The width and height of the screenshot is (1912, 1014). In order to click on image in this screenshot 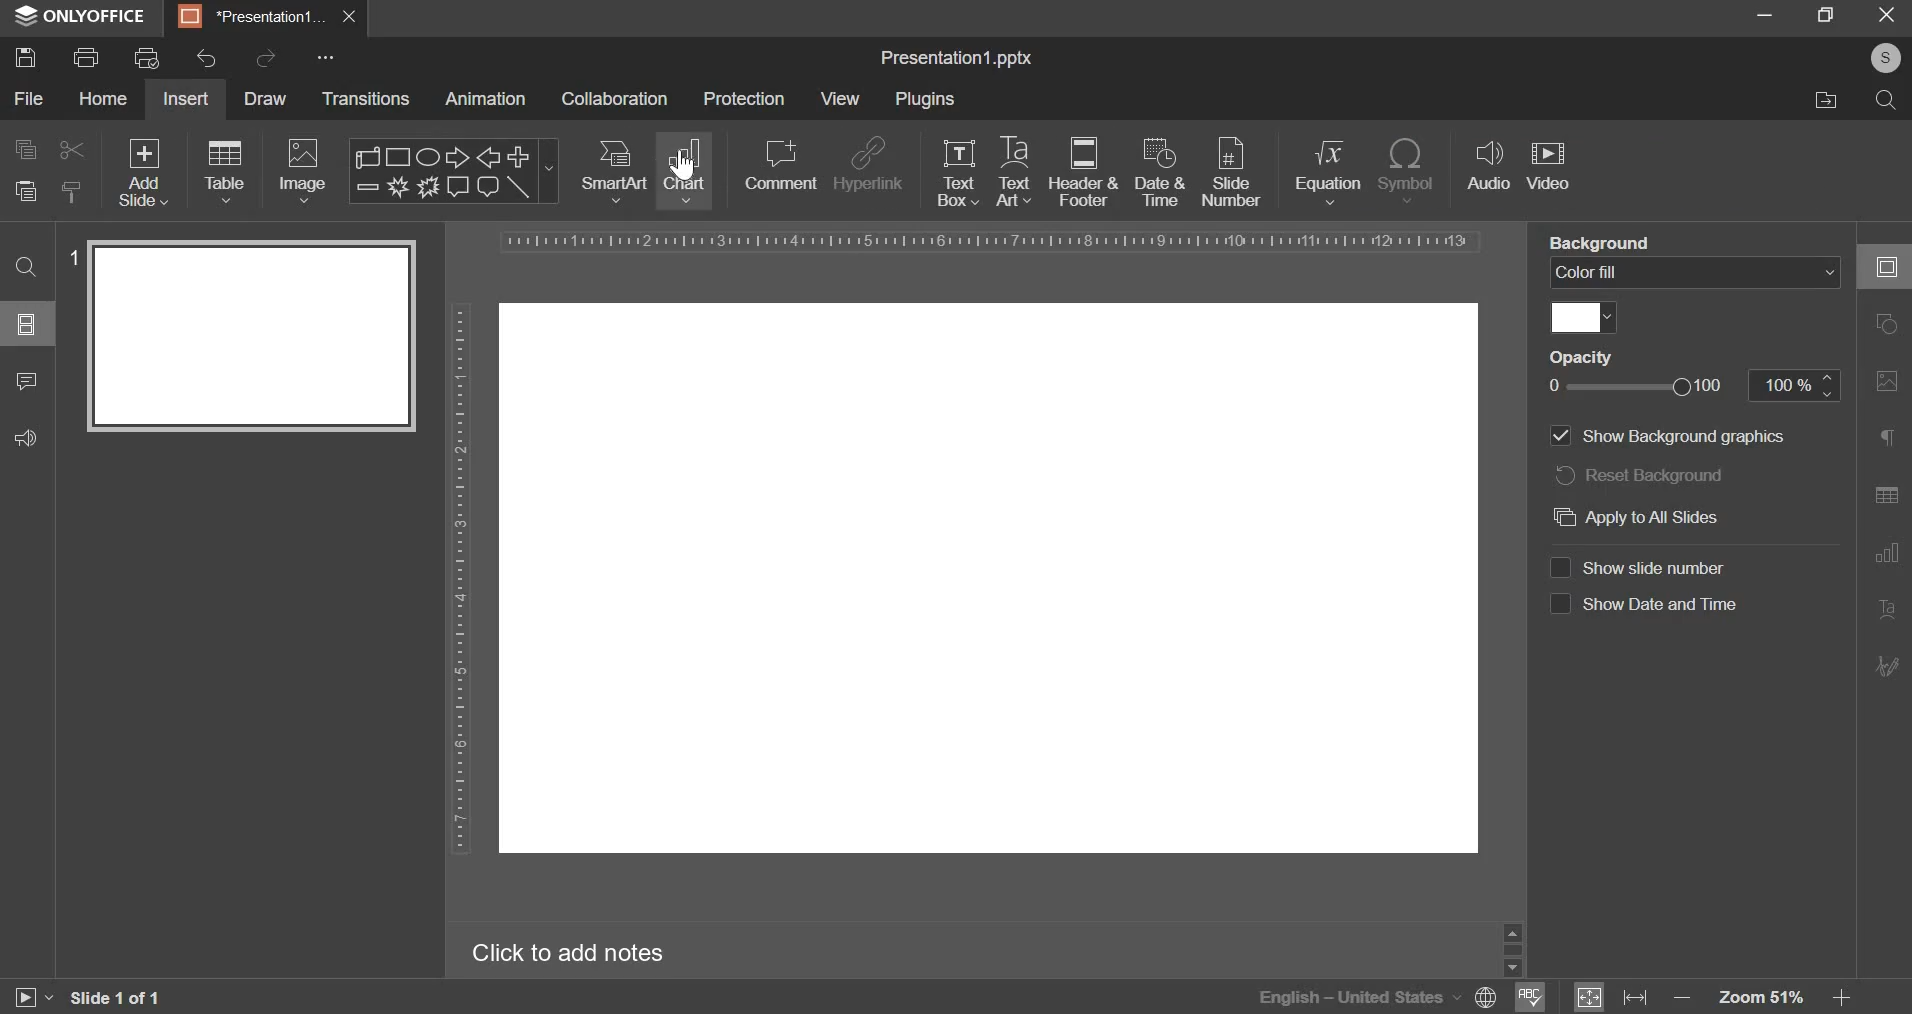, I will do `click(301, 172)`.